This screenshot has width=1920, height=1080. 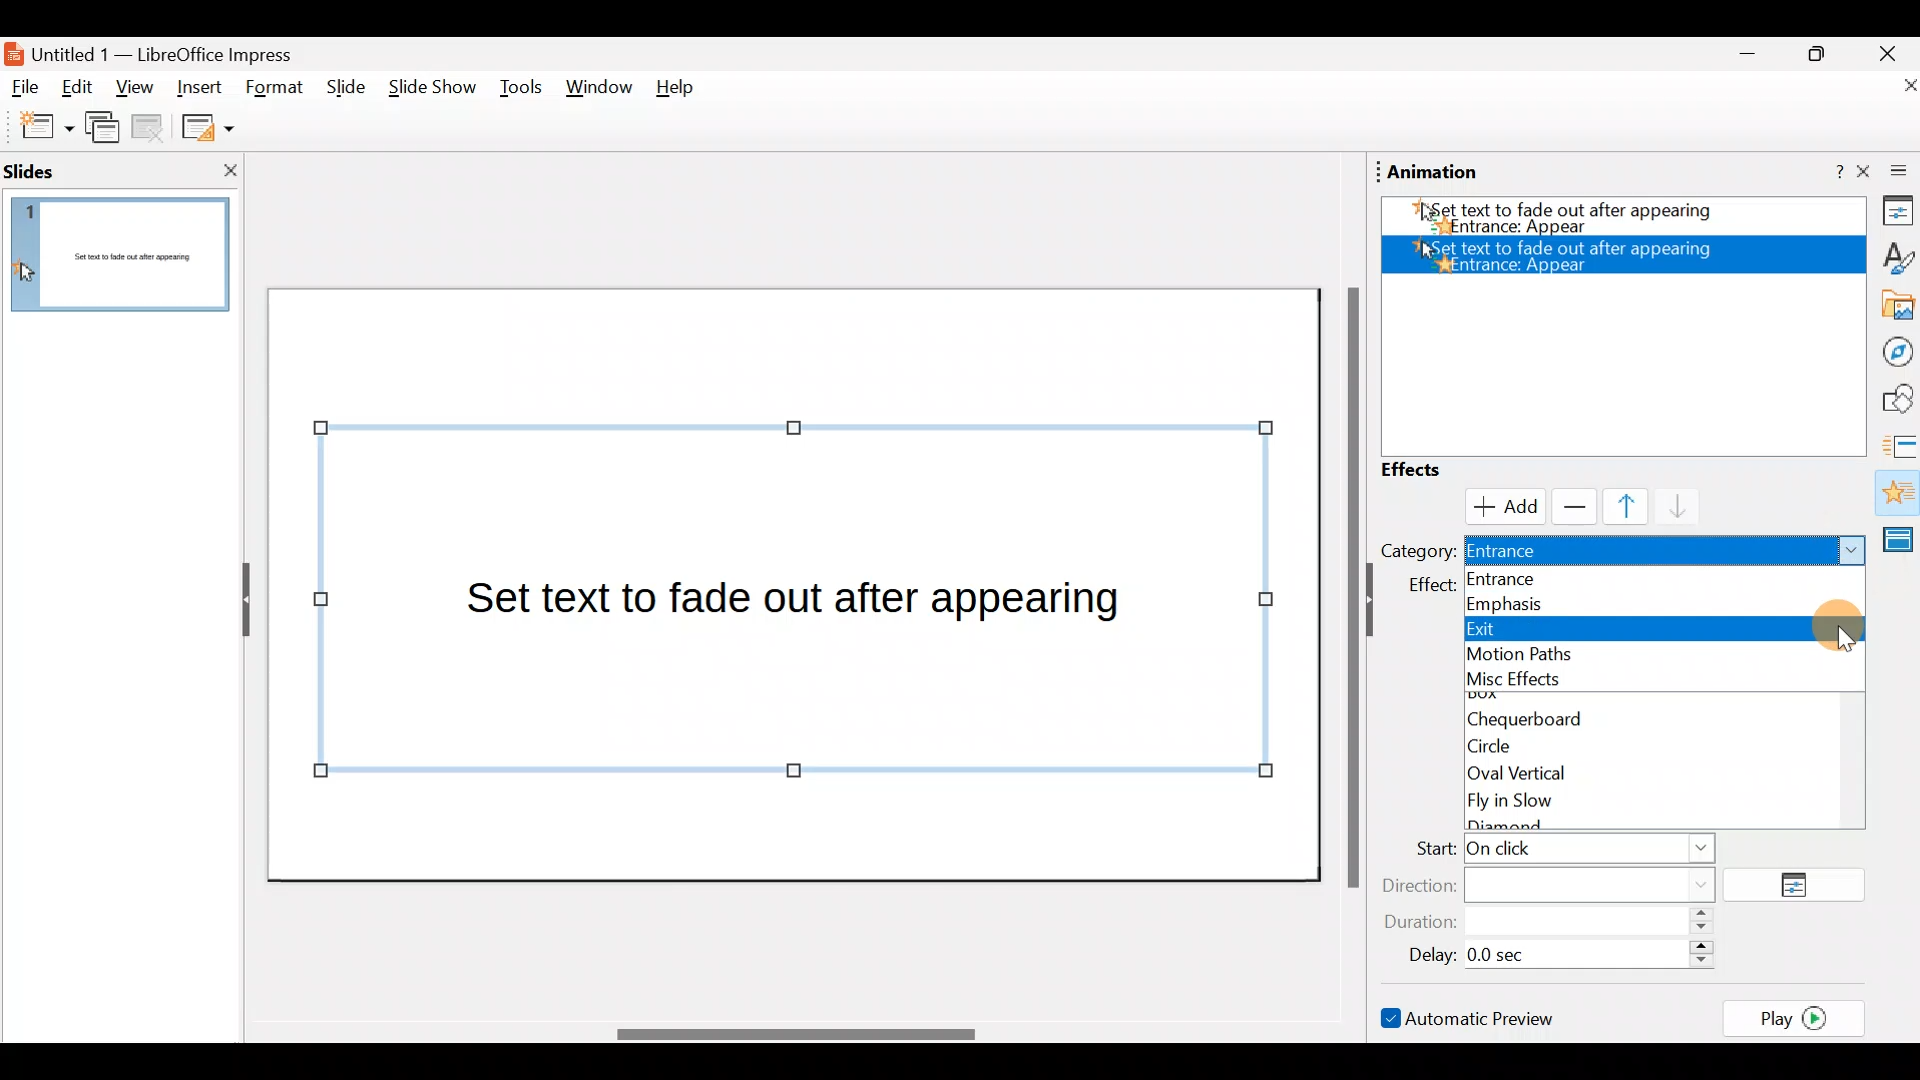 I want to click on Format, so click(x=275, y=89).